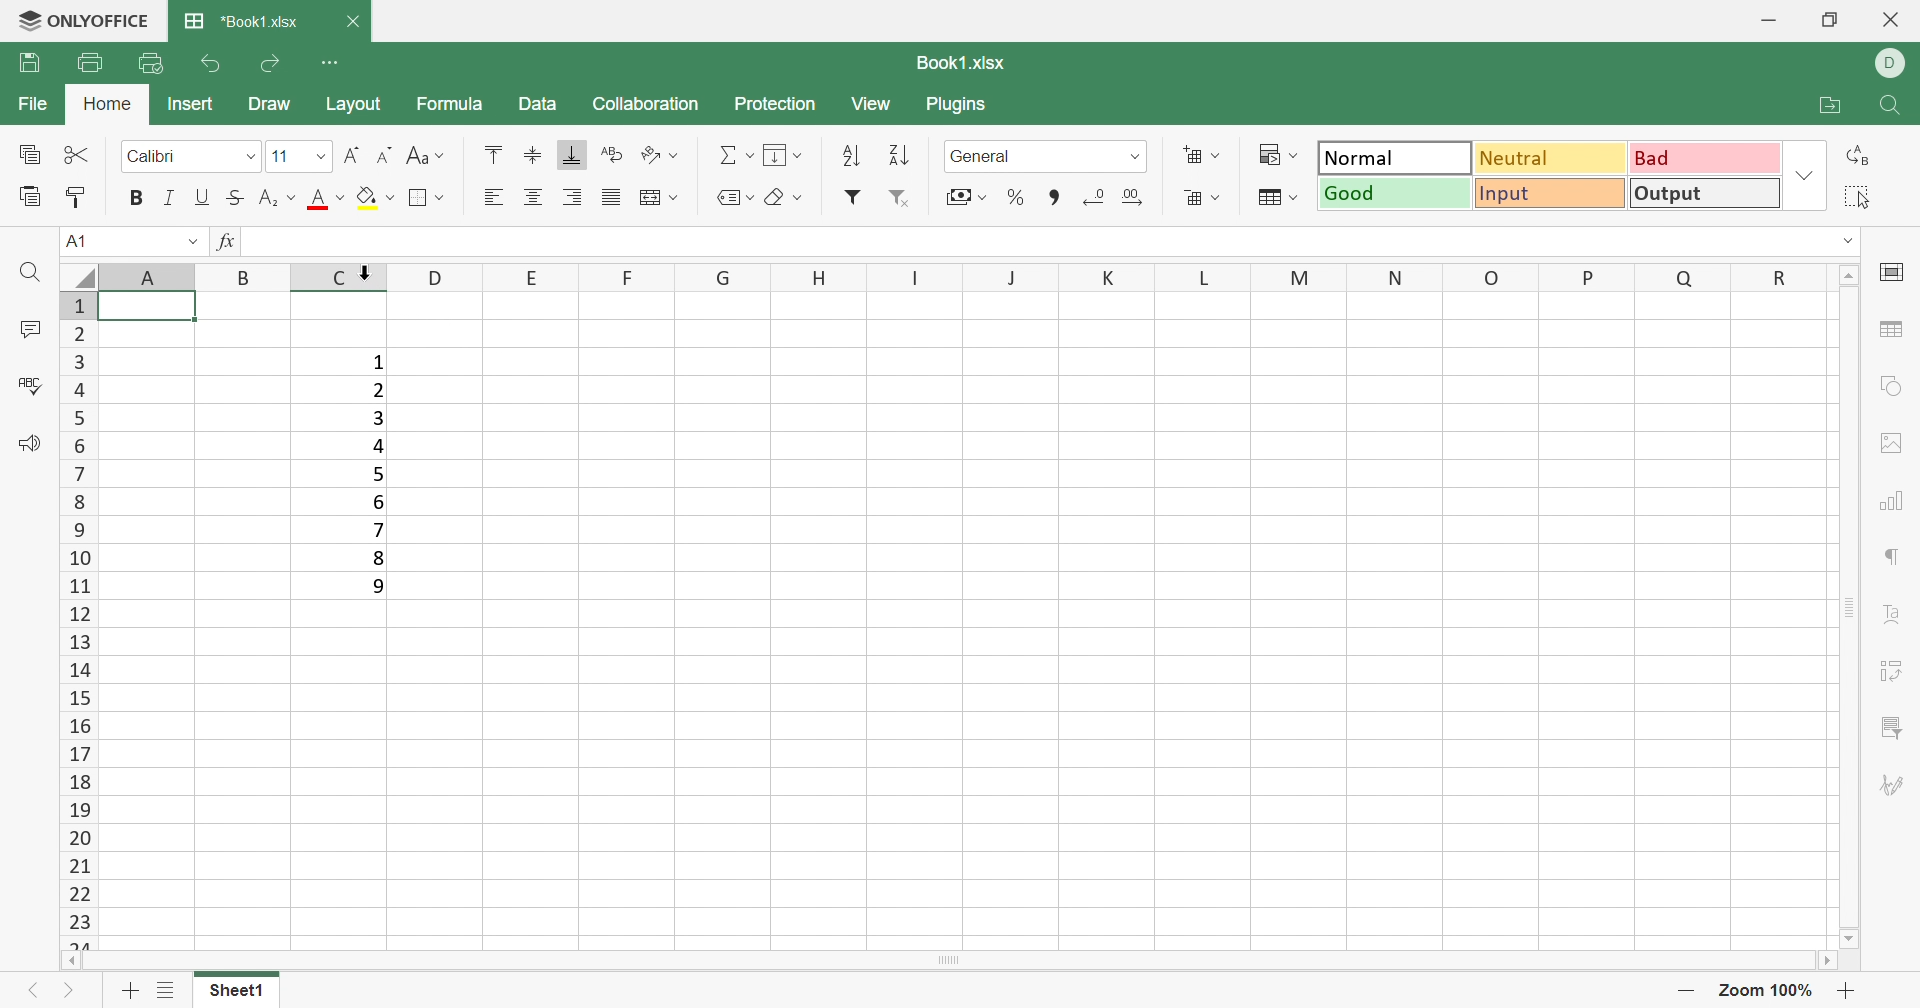 This screenshot has width=1920, height=1008. What do you see at coordinates (191, 106) in the screenshot?
I see `Insert` at bounding box center [191, 106].